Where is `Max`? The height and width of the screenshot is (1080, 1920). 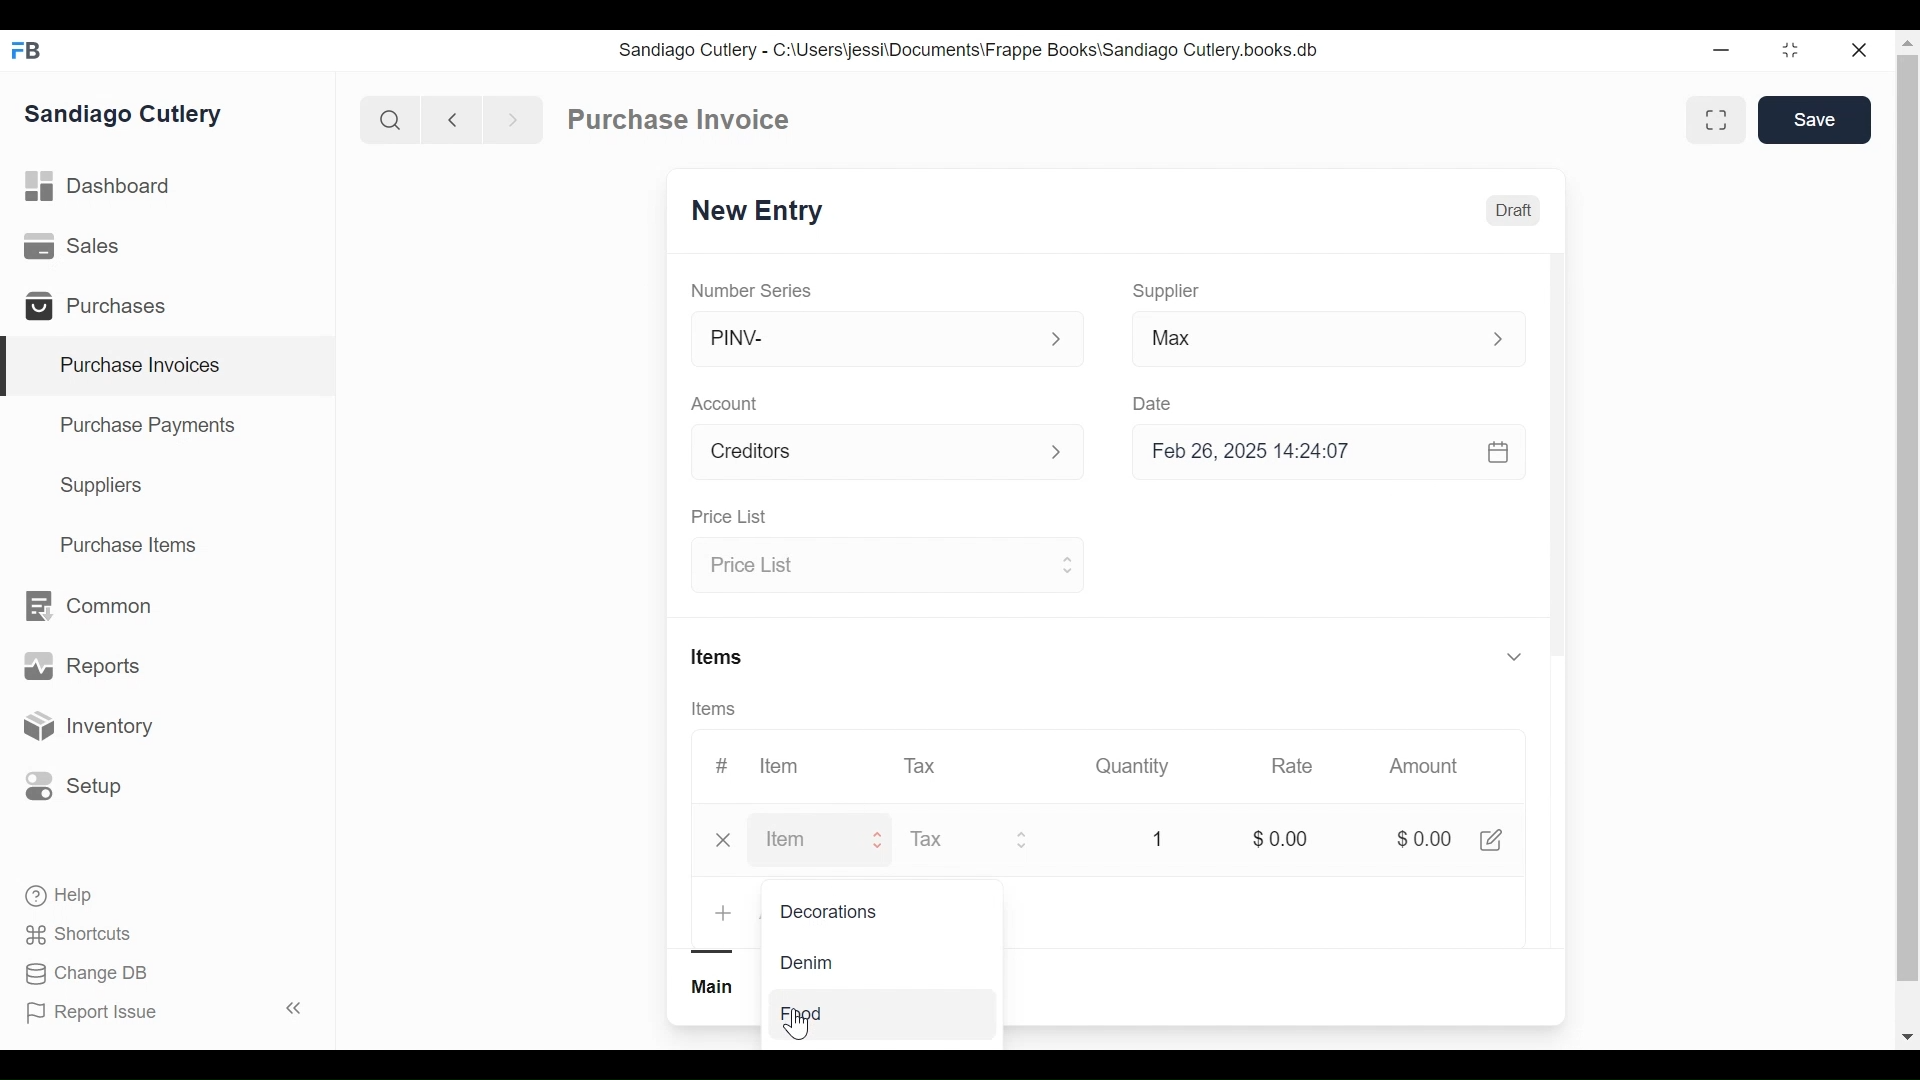
Max is located at coordinates (1290, 339).